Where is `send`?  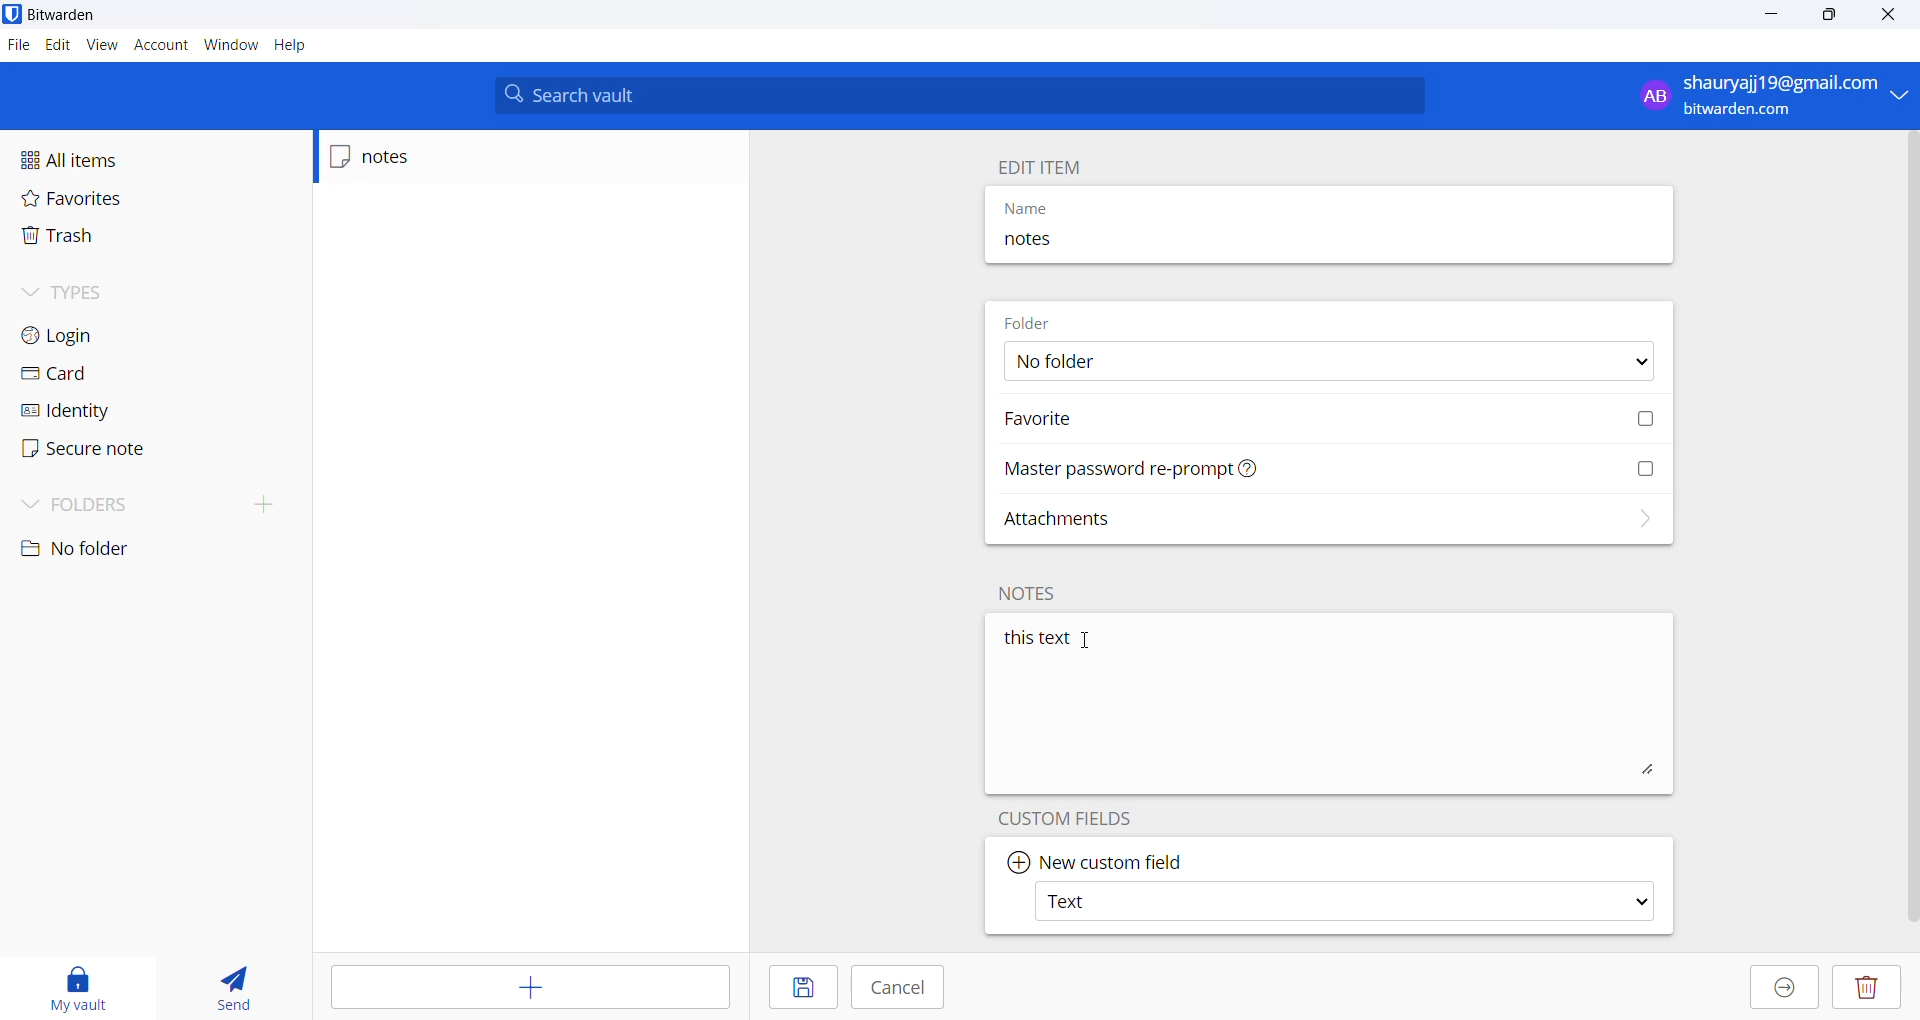 send is located at coordinates (227, 987).